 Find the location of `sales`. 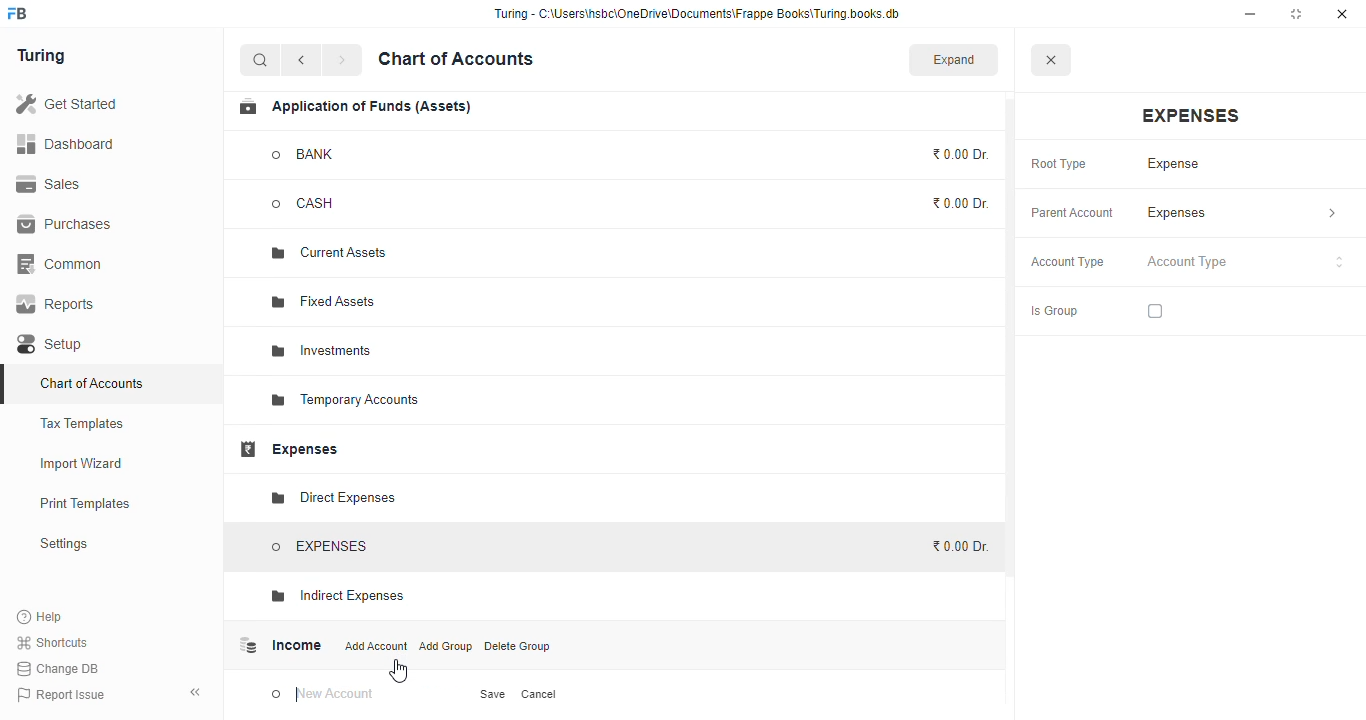

sales is located at coordinates (49, 184).